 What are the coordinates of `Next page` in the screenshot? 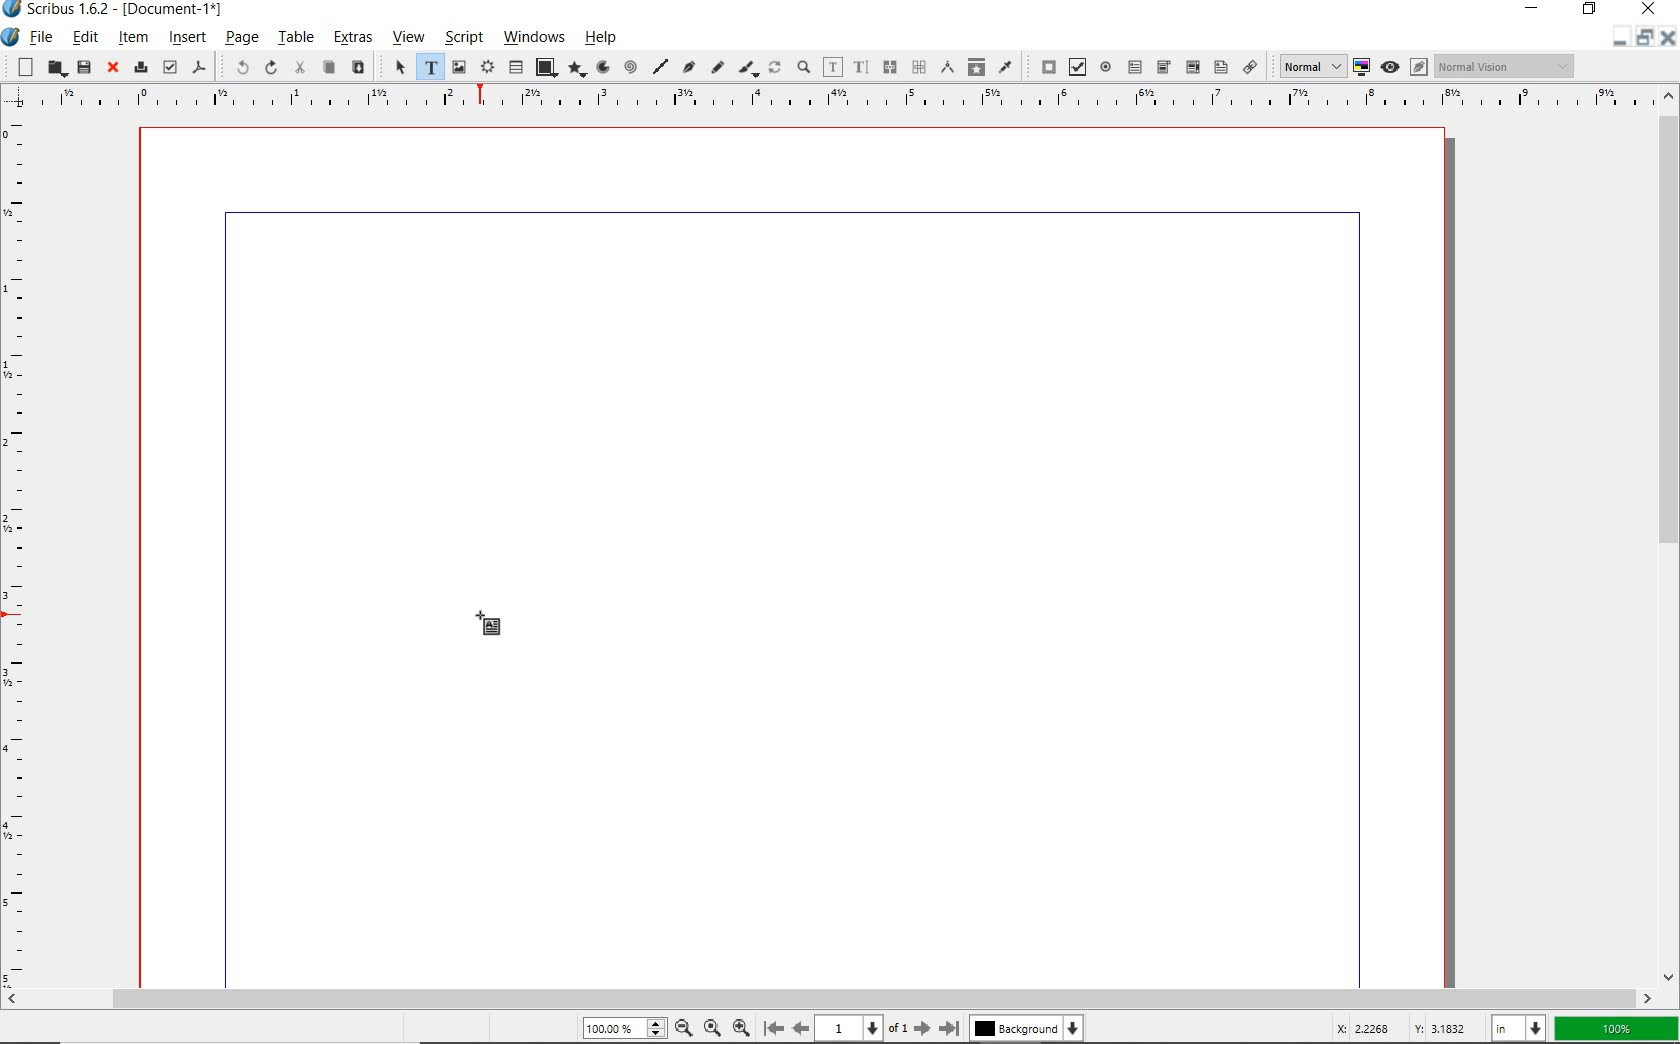 It's located at (921, 1028).